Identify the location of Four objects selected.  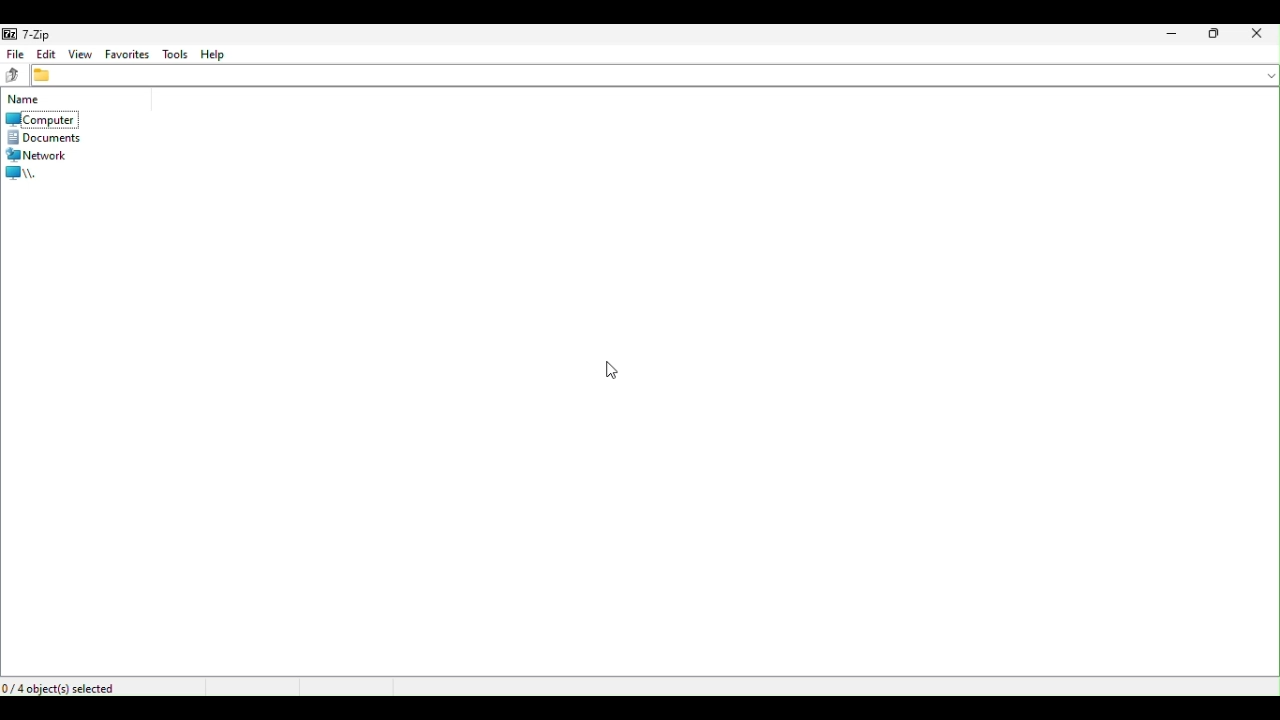
(67, 687).